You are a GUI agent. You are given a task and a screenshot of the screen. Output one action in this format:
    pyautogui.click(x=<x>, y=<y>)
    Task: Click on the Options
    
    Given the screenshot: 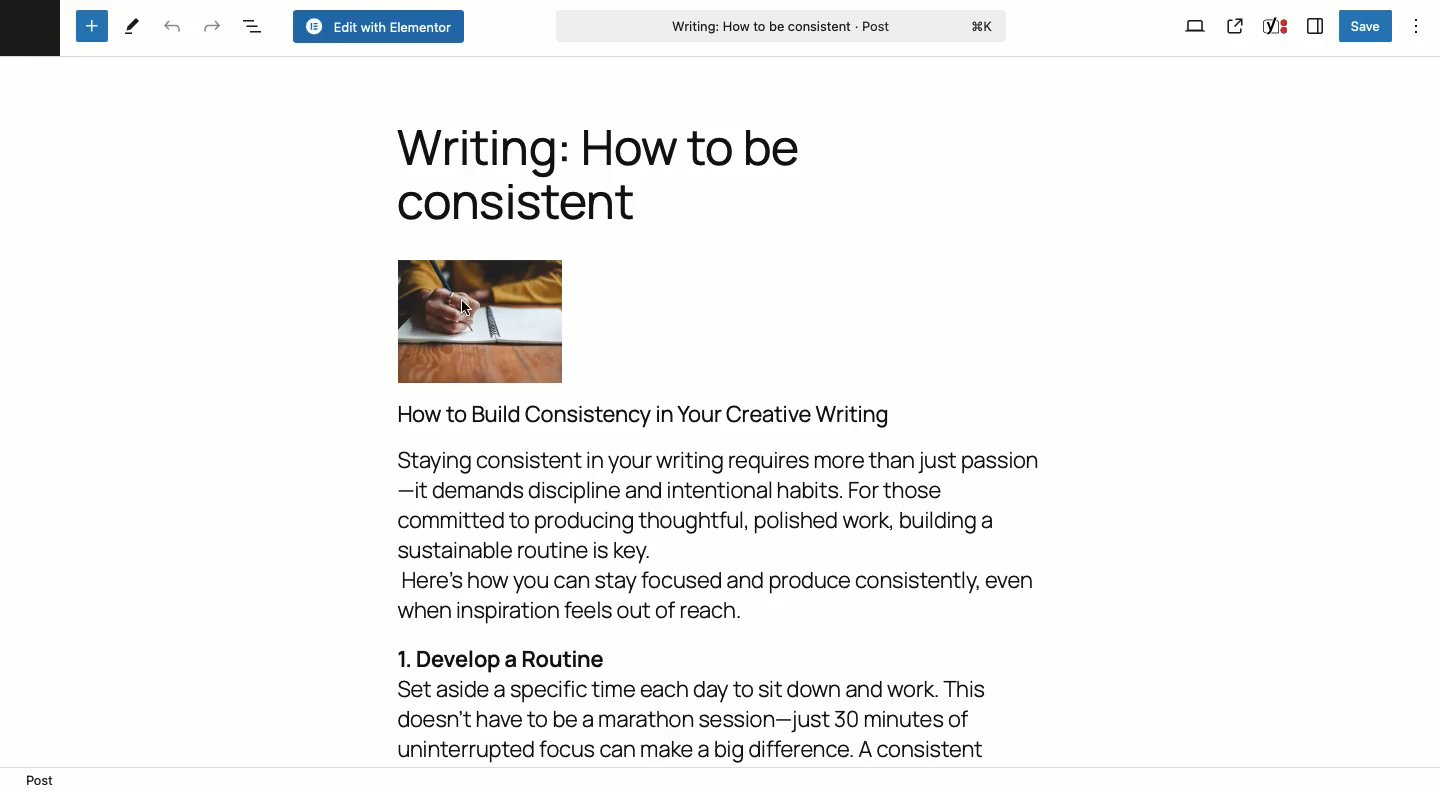 What is the action you would take?
    pyautogui.click(x=1415, y=24)
    